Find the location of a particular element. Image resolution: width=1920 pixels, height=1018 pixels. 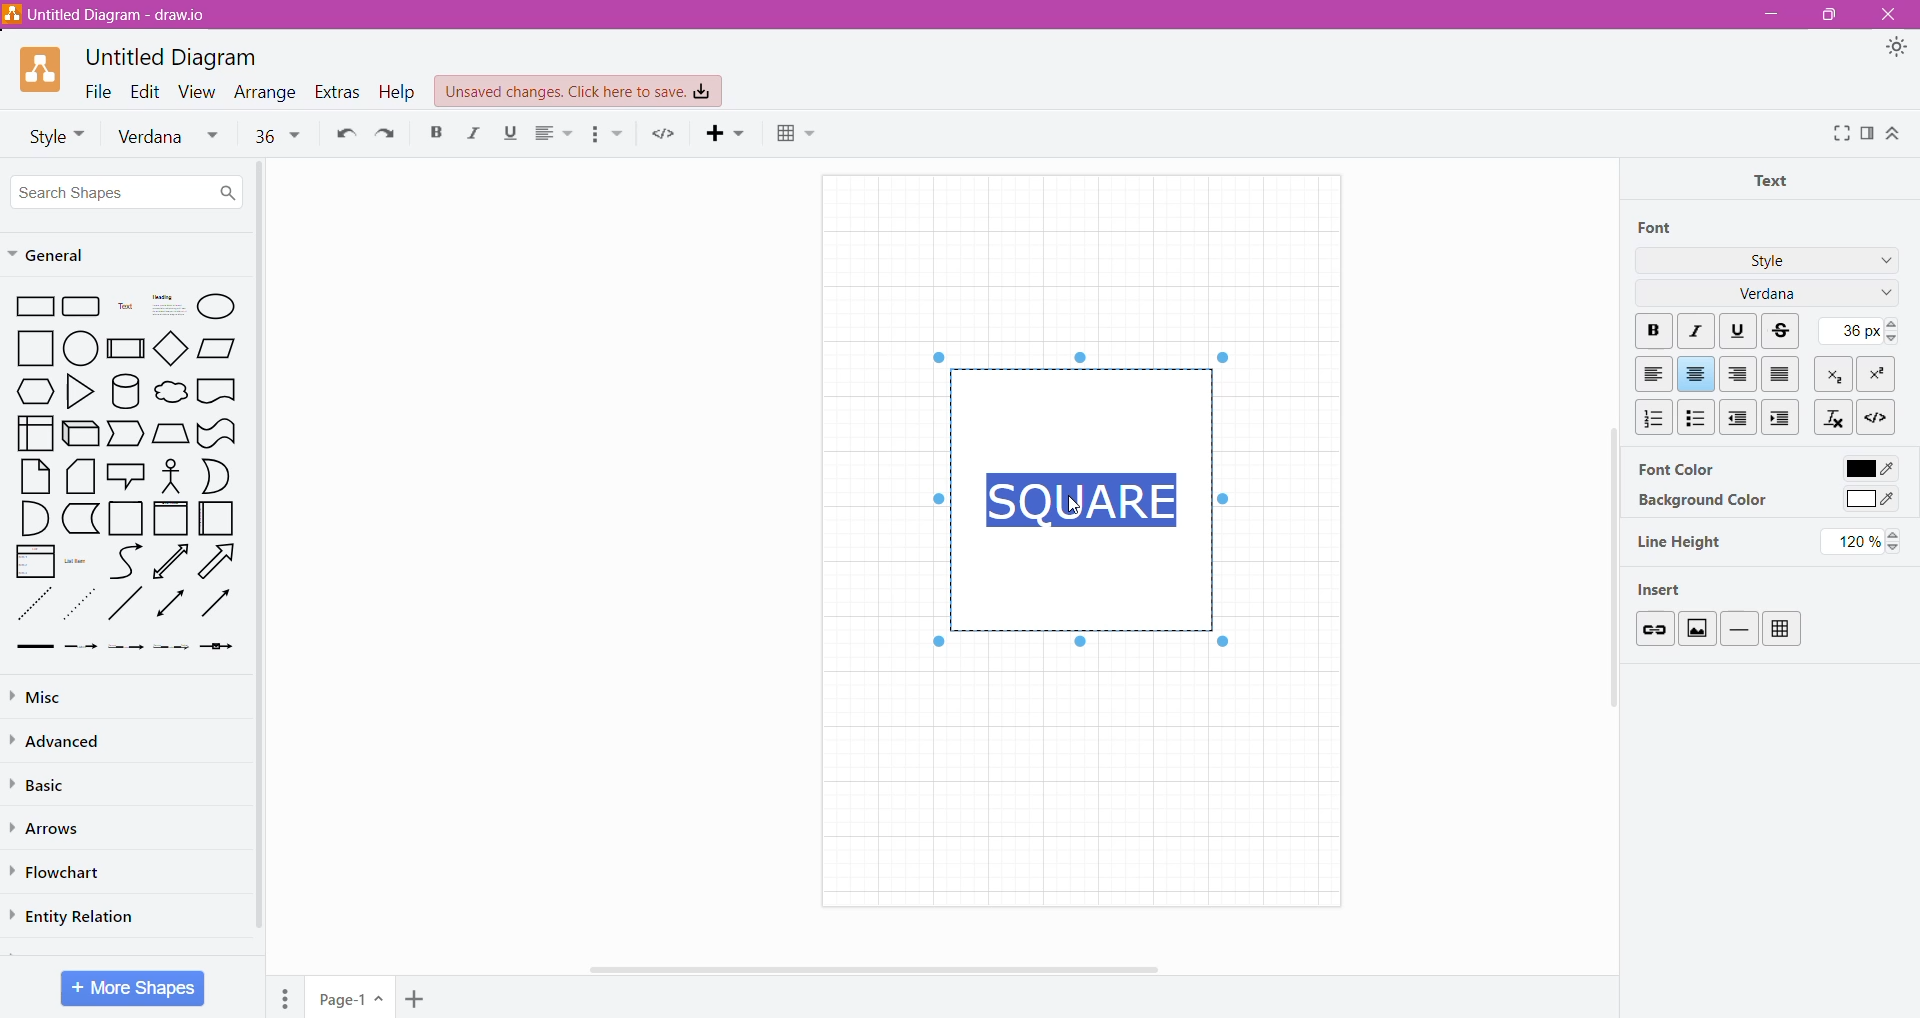

Insert is located at coordinates (1669, 588).